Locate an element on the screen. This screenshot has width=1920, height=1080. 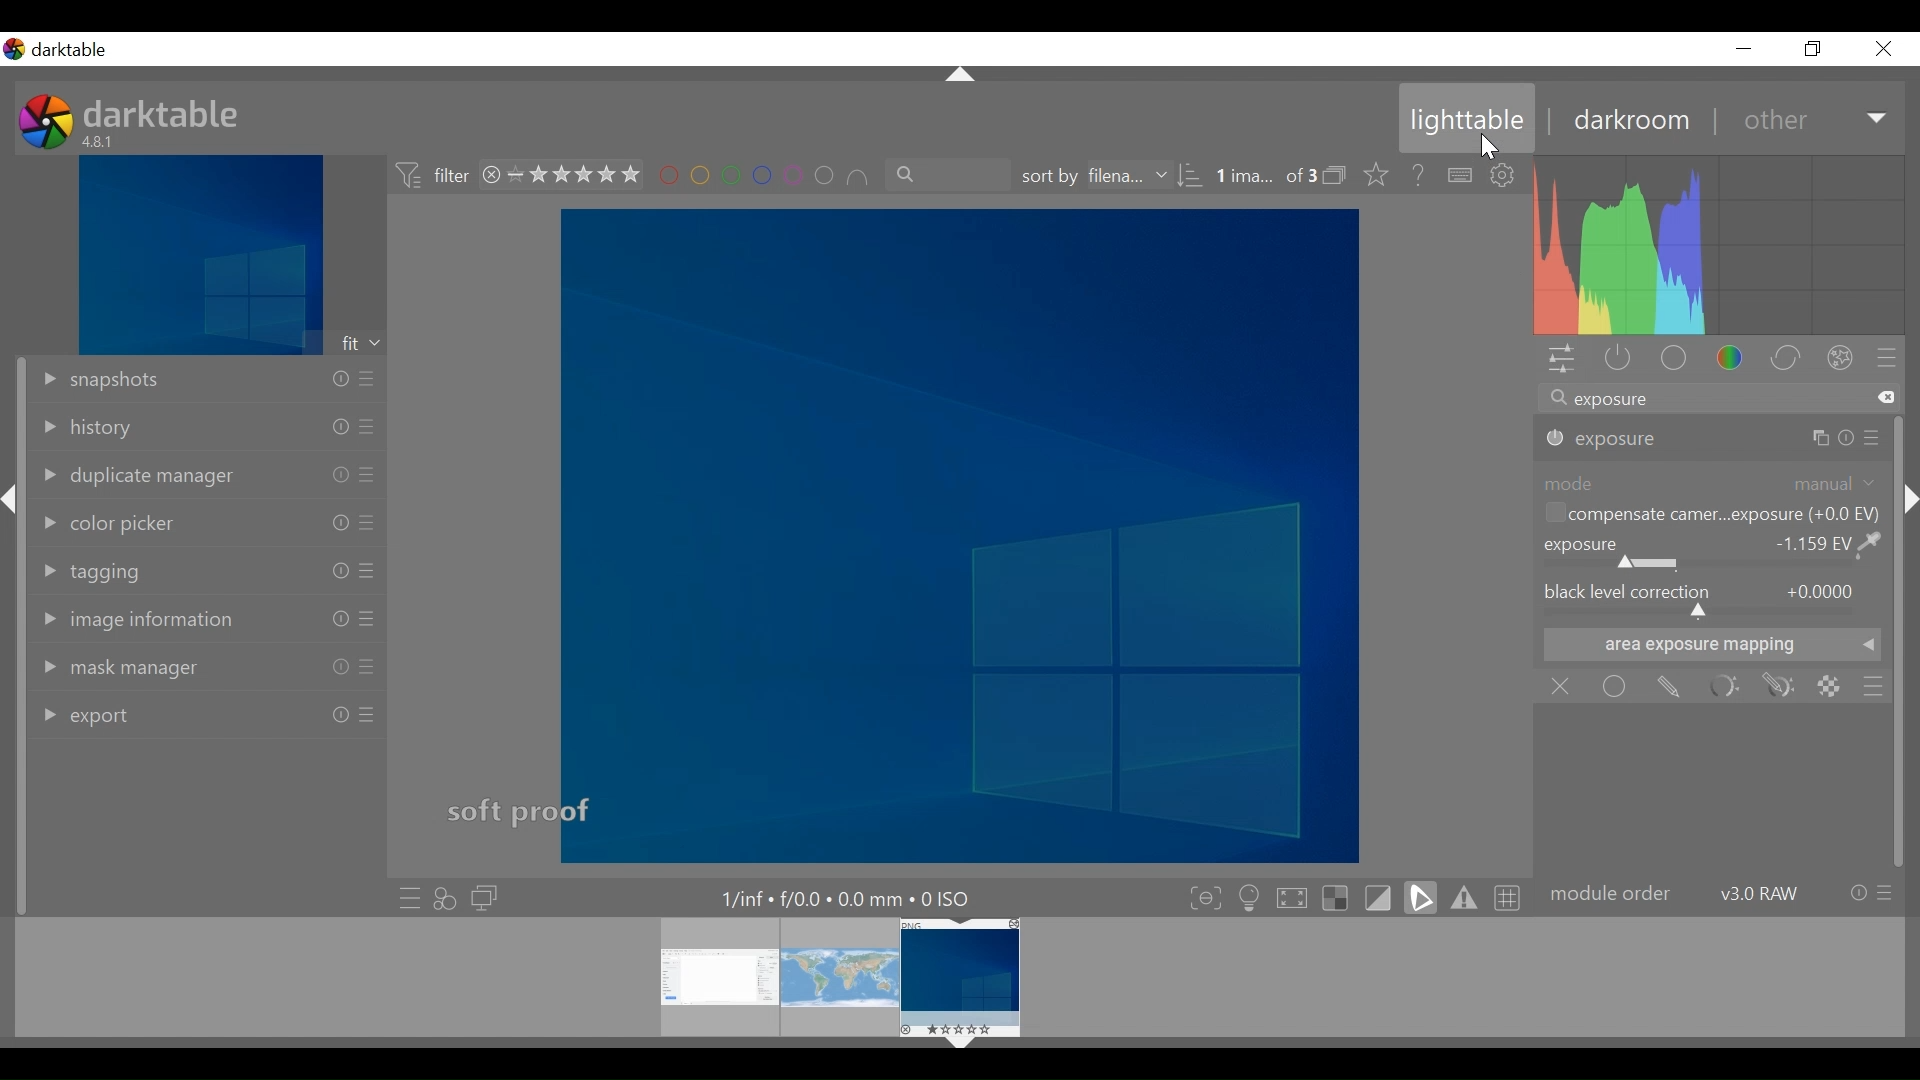
info is located at coordinates (339, 379).